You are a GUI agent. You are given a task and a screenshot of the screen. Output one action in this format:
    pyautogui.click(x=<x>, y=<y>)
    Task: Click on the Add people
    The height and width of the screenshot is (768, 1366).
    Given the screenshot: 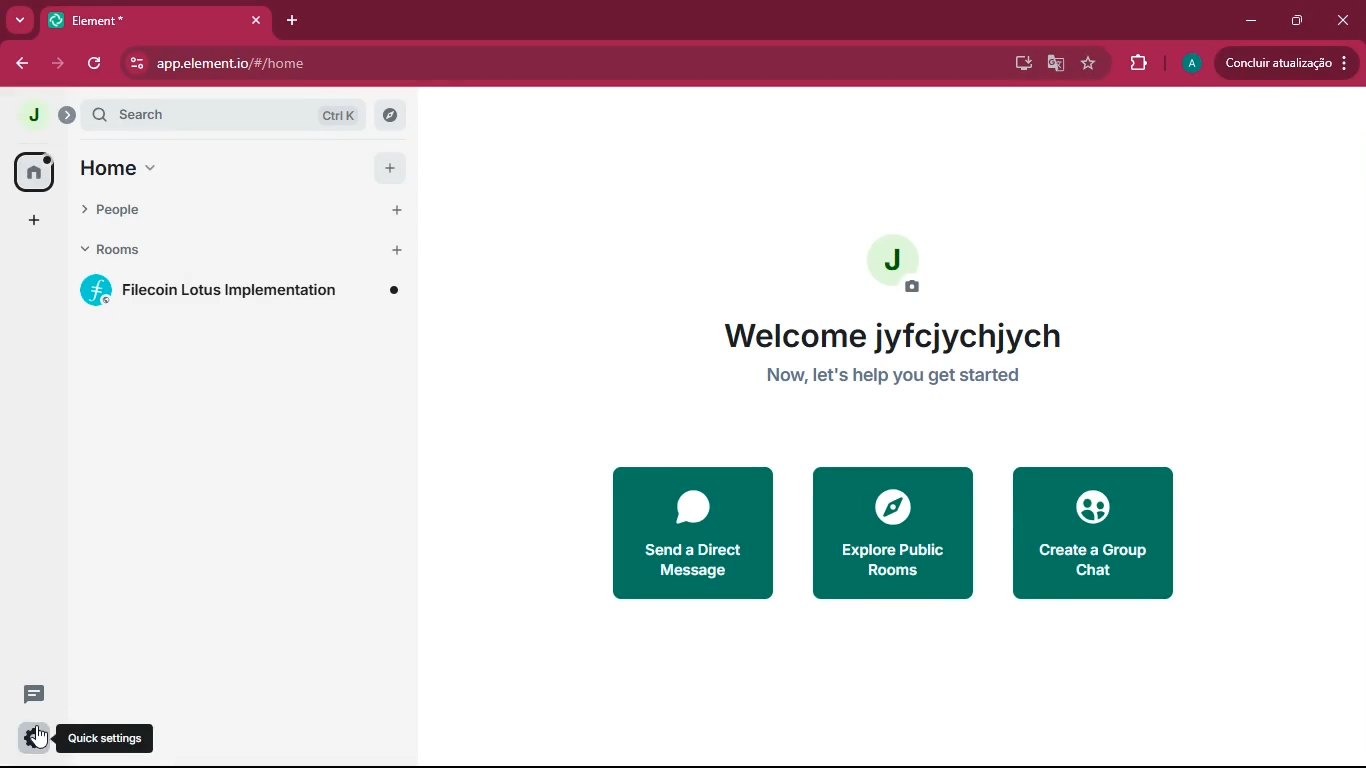 What is the action you would take?
    pyautogui.click(x=395, y=212)
    